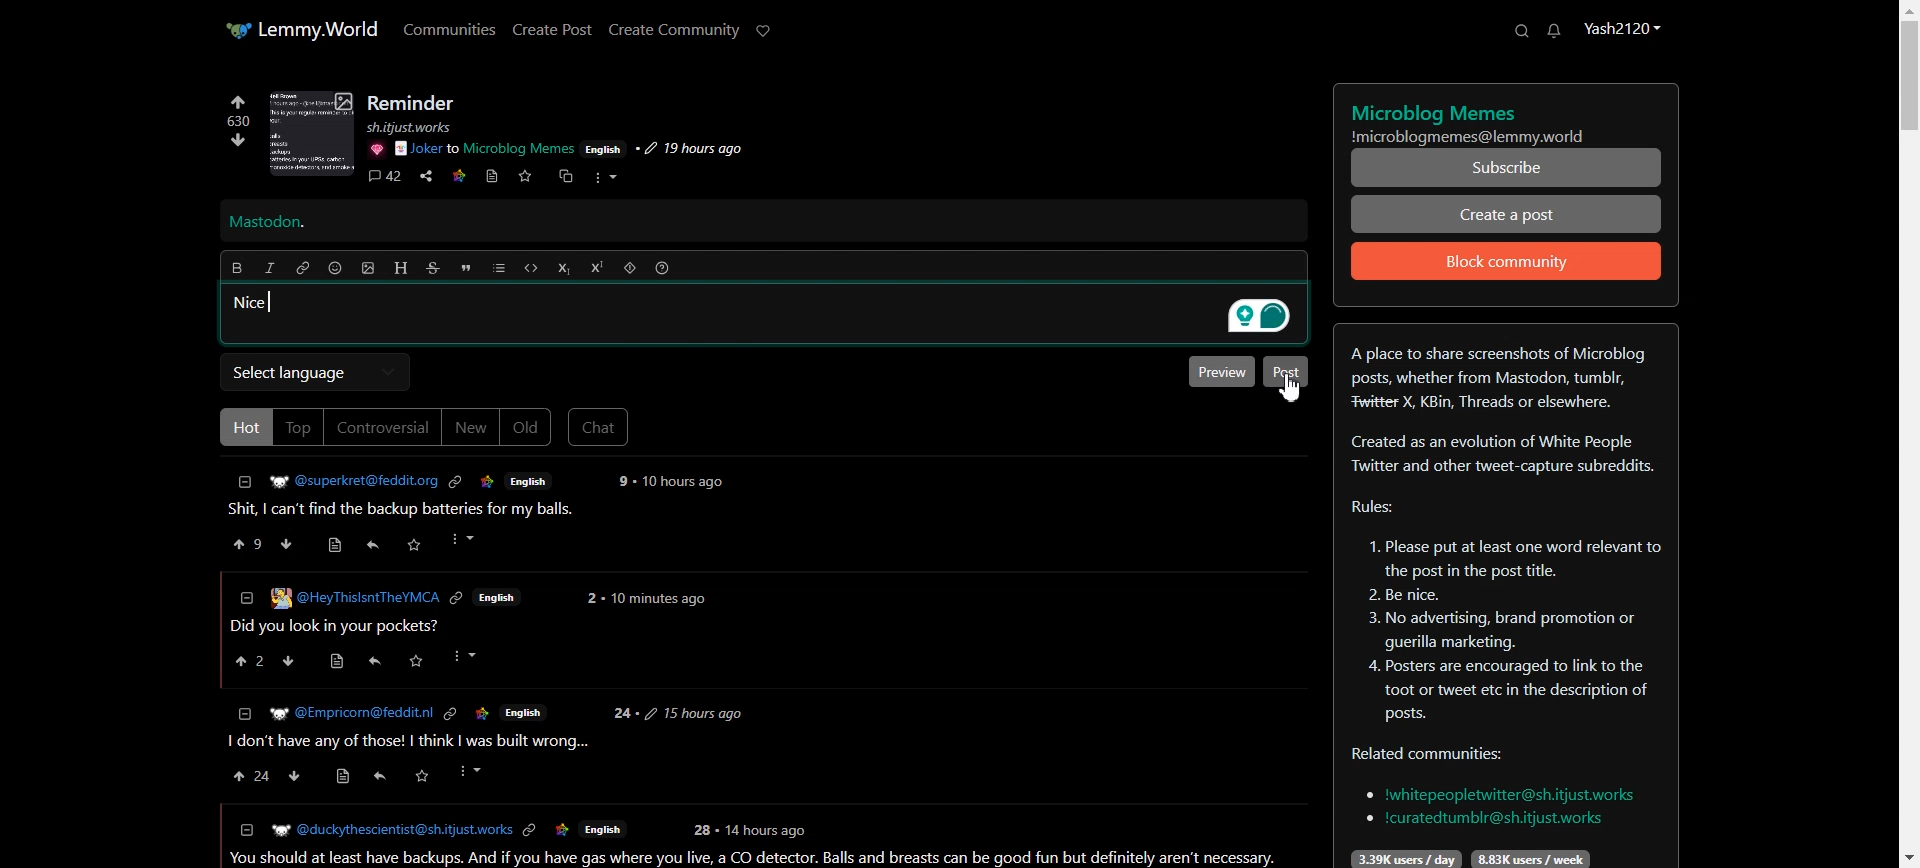  I want to click on Post, so click(410, 510).